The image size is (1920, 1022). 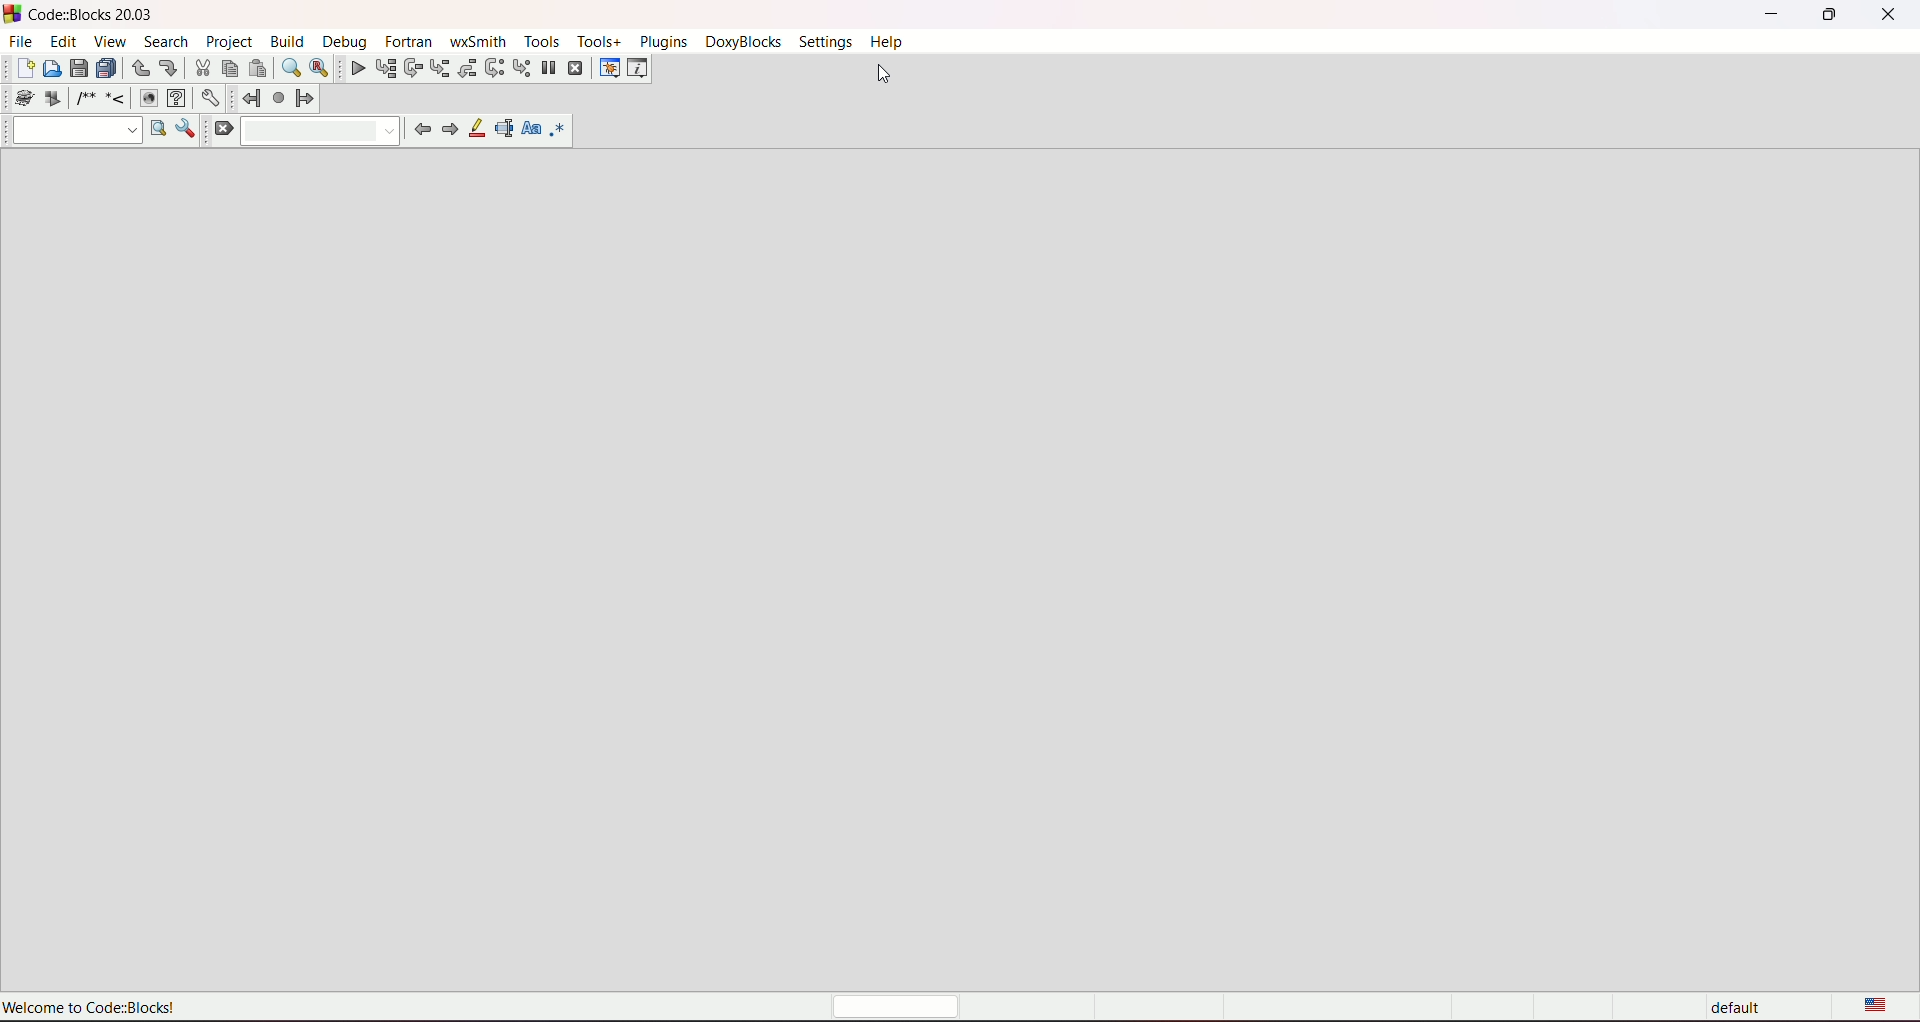 What do you see at coordinates (662, 42) in the screenshot?
I see `plugins` at bounding box center [662, 42].